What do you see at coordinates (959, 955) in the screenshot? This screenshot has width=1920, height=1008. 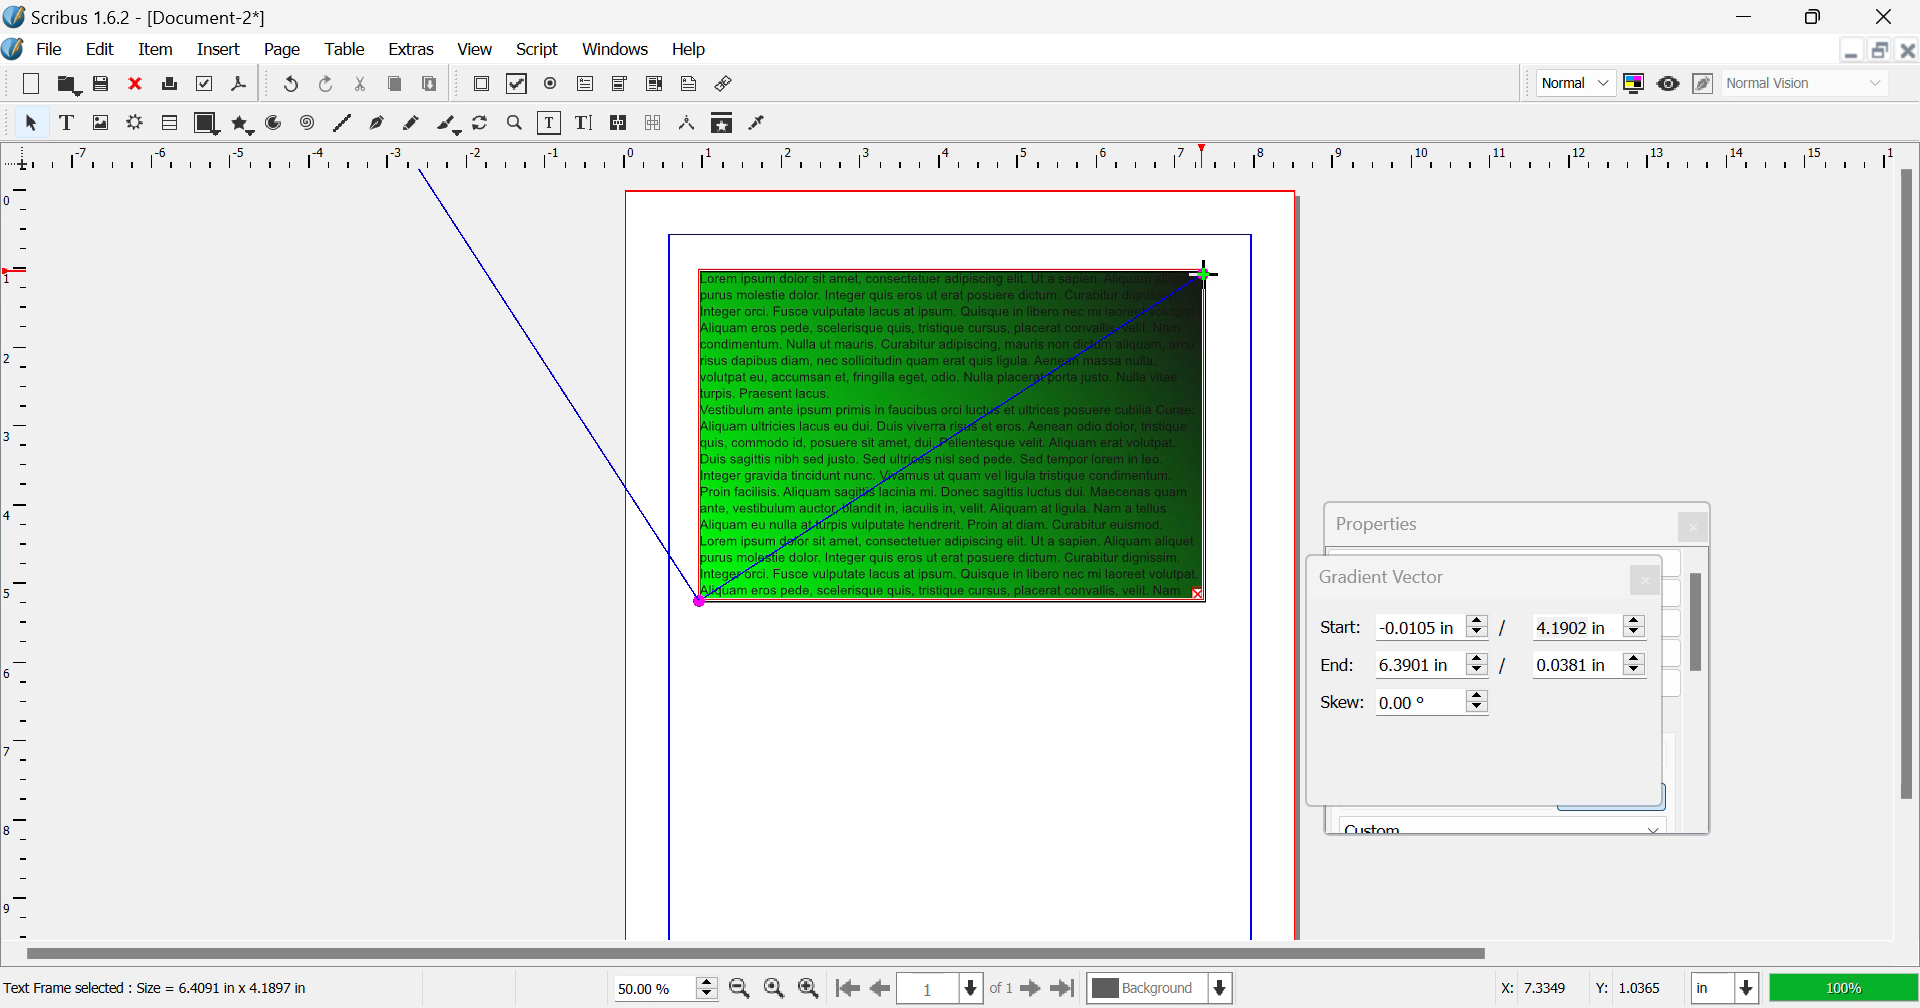 I see `Scroll Bar` at bounding box center [959, 955].